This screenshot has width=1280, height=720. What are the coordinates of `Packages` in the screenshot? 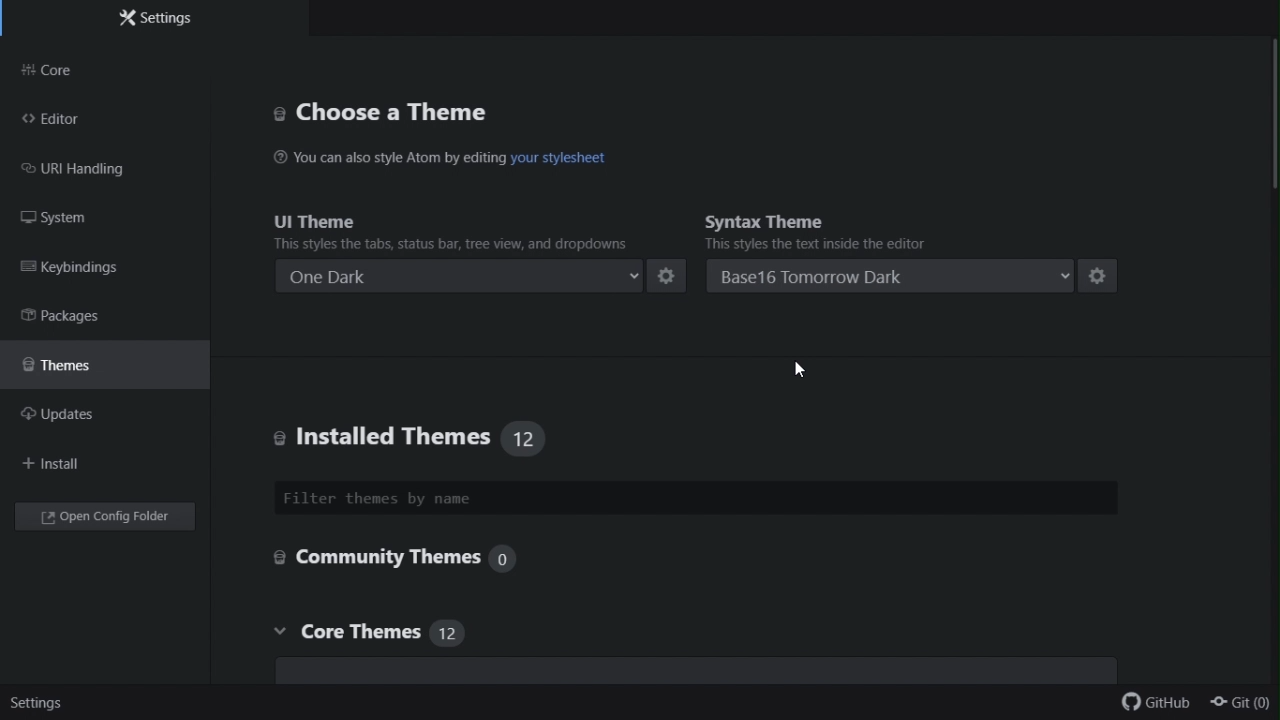 It's located at (83, 318).